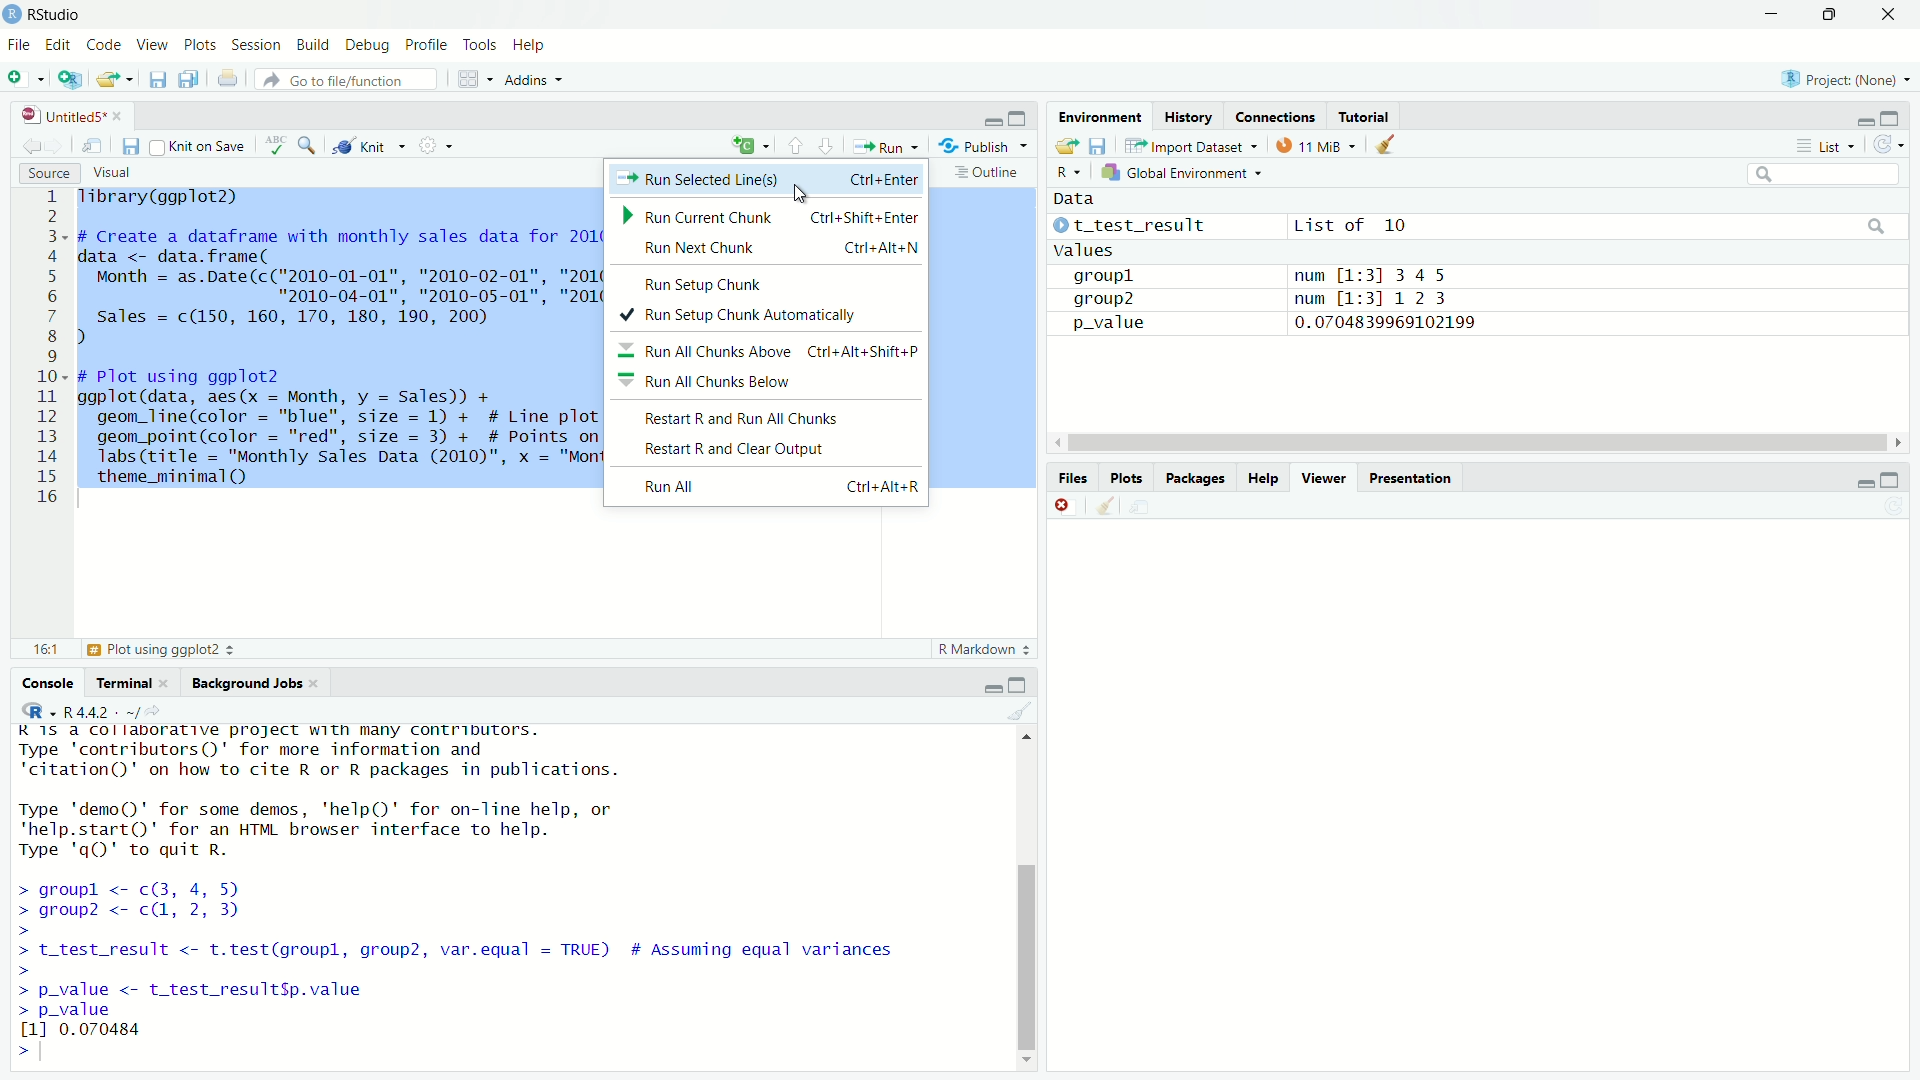  Describe the element at coordinates (1817, 172) in the screenshot. I see `` at that location.